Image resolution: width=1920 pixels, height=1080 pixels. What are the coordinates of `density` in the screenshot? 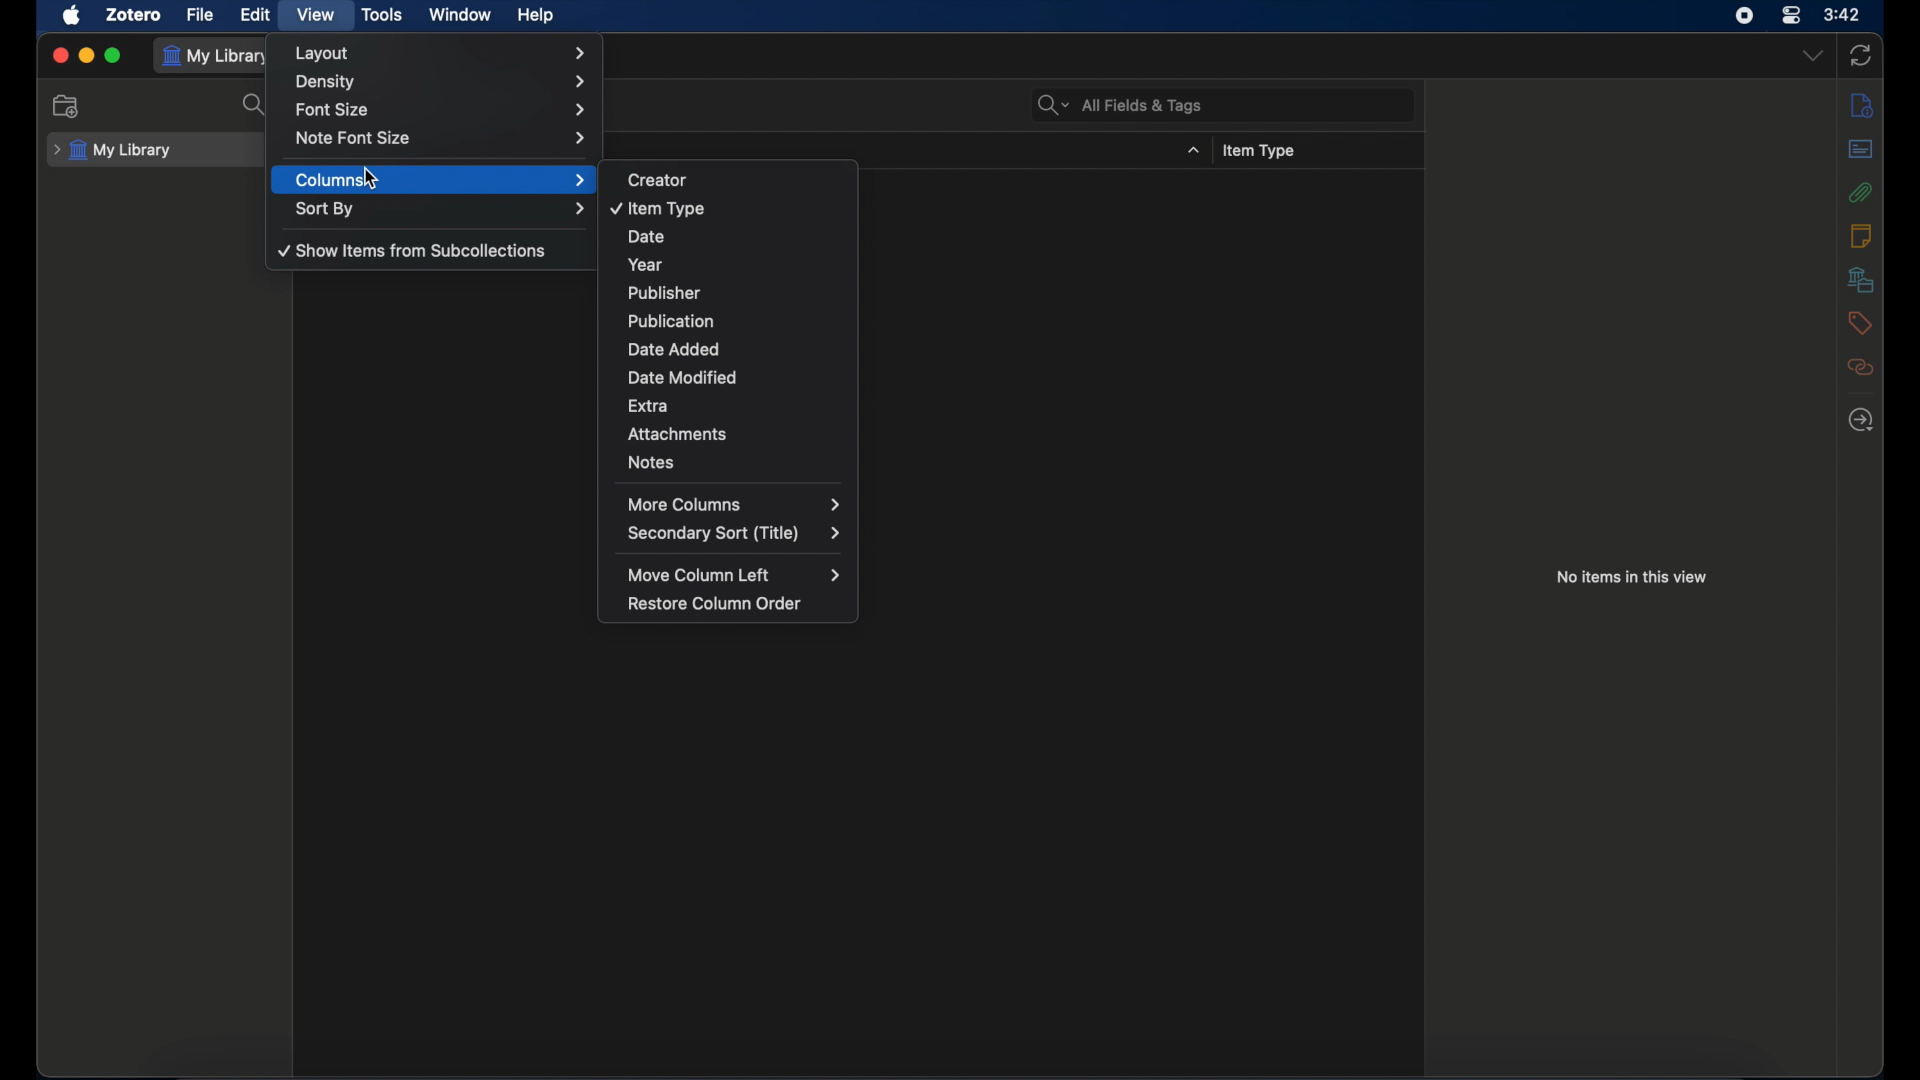 It's located at (440, 82).